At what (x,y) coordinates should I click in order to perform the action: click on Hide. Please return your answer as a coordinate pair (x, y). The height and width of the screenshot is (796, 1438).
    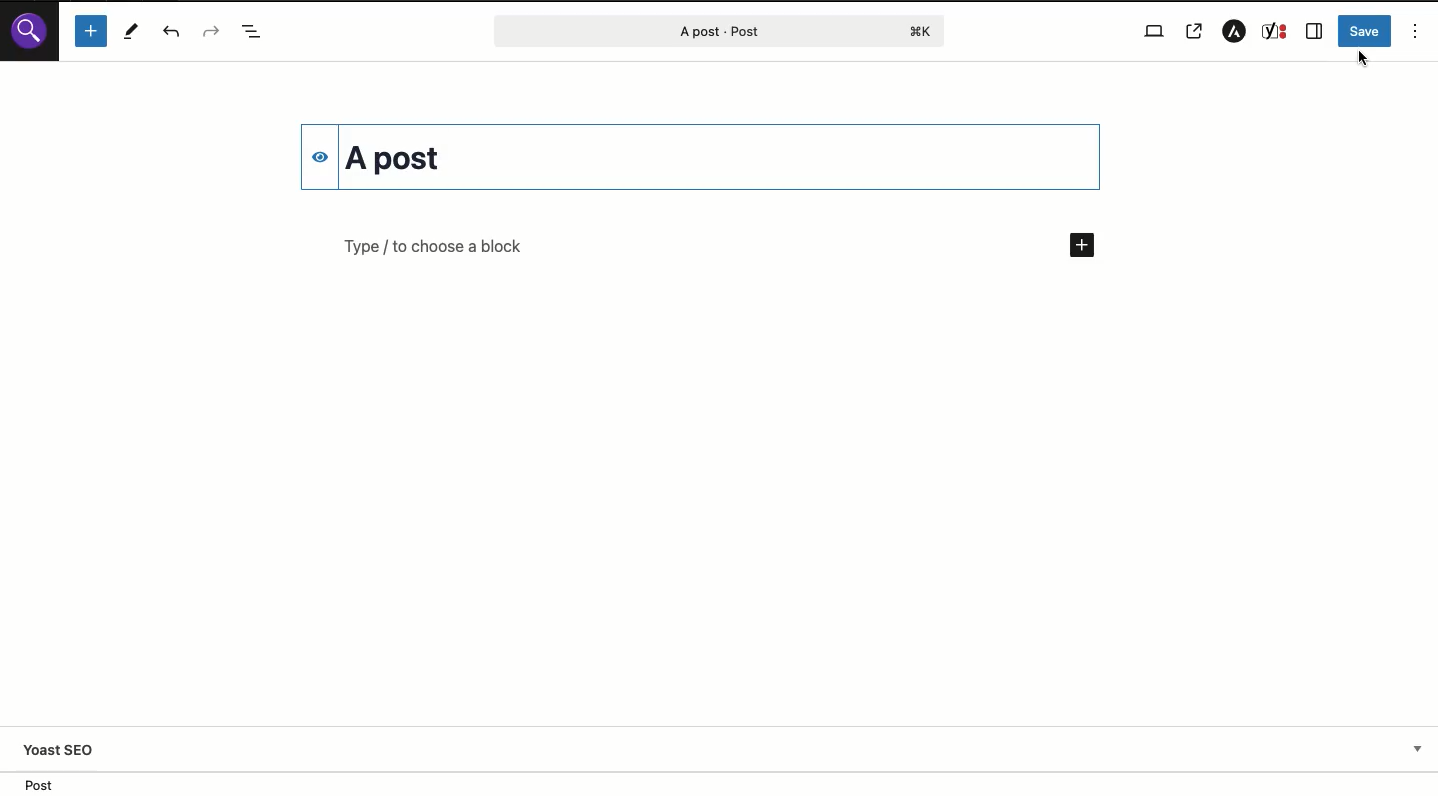
    Looking at the image, I should click on (309, 158).